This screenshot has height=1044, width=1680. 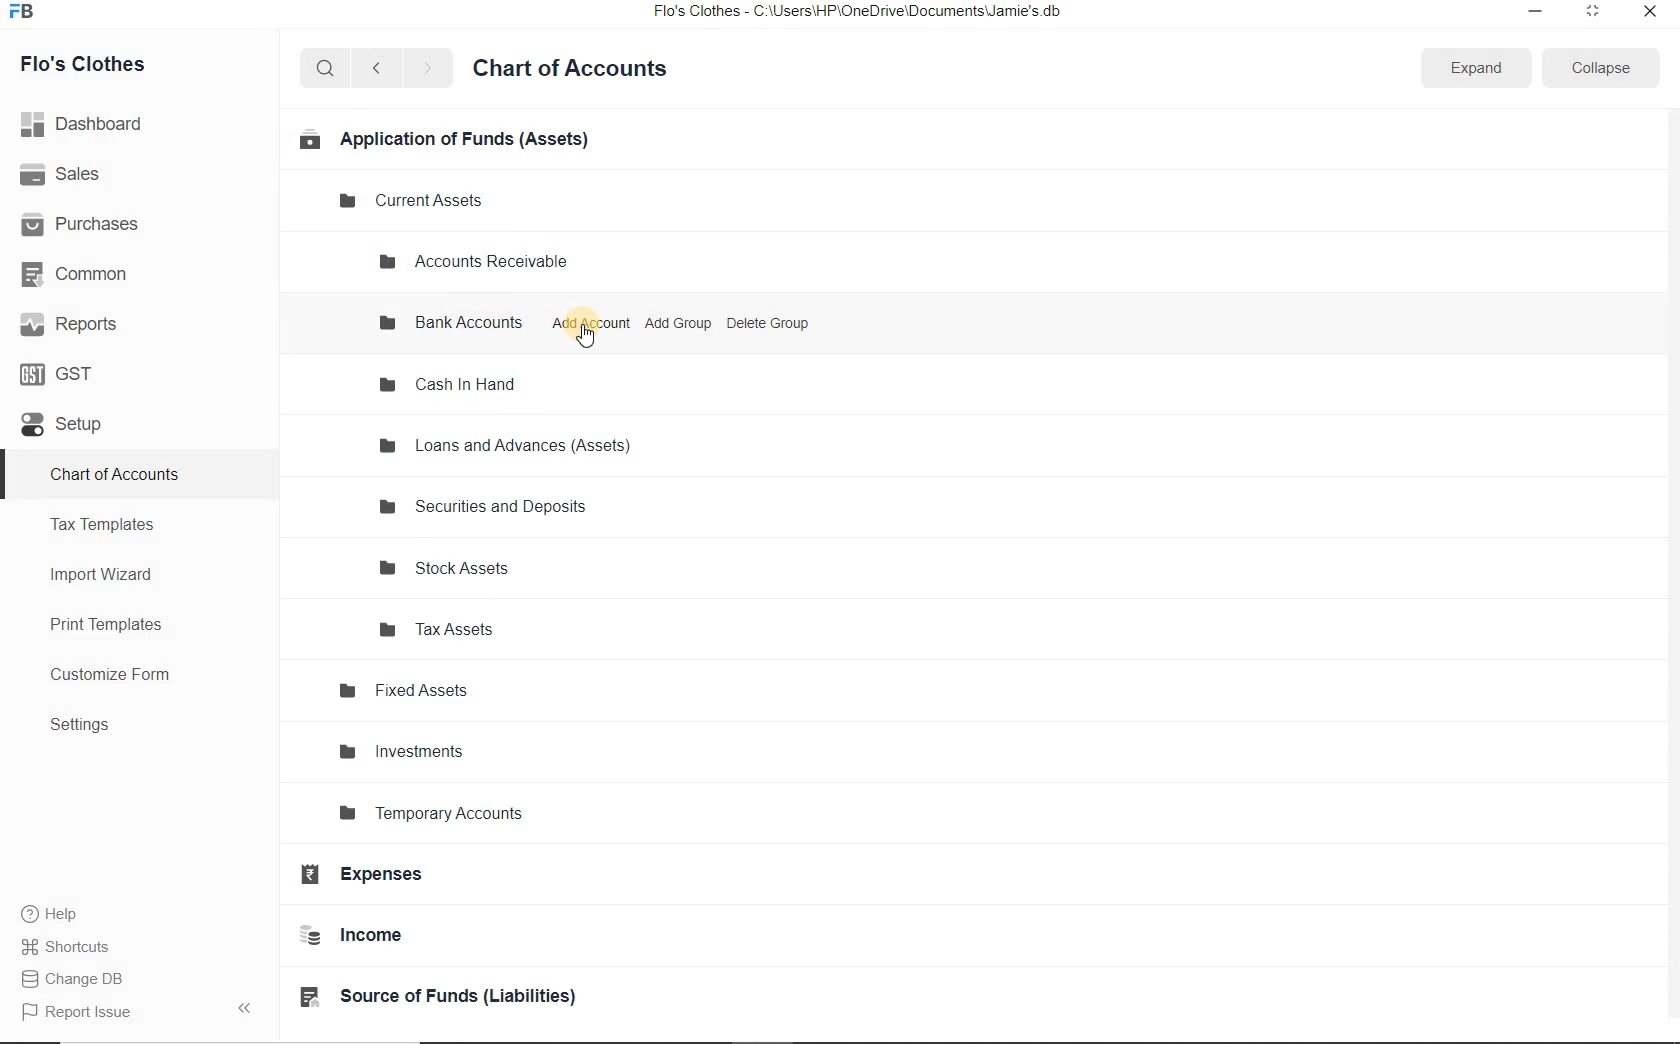 I want to click on Stock Assets, so click(x=461, y=568).